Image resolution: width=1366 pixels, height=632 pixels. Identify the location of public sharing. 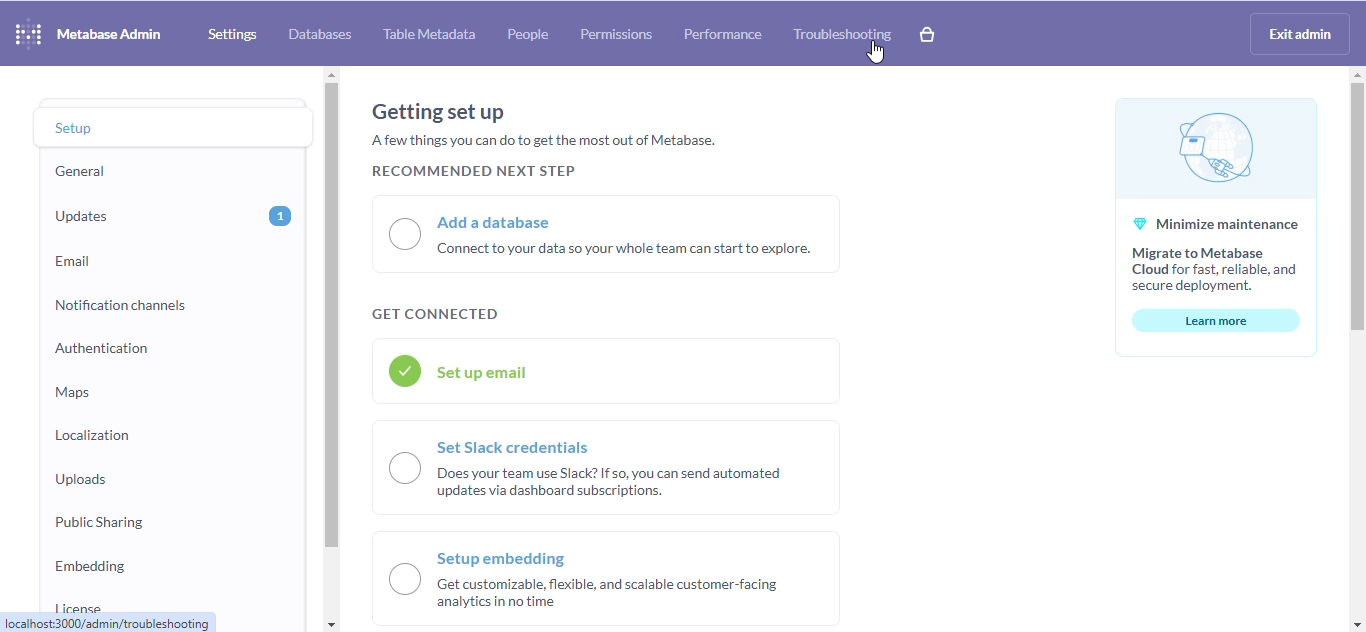
(99, 520).